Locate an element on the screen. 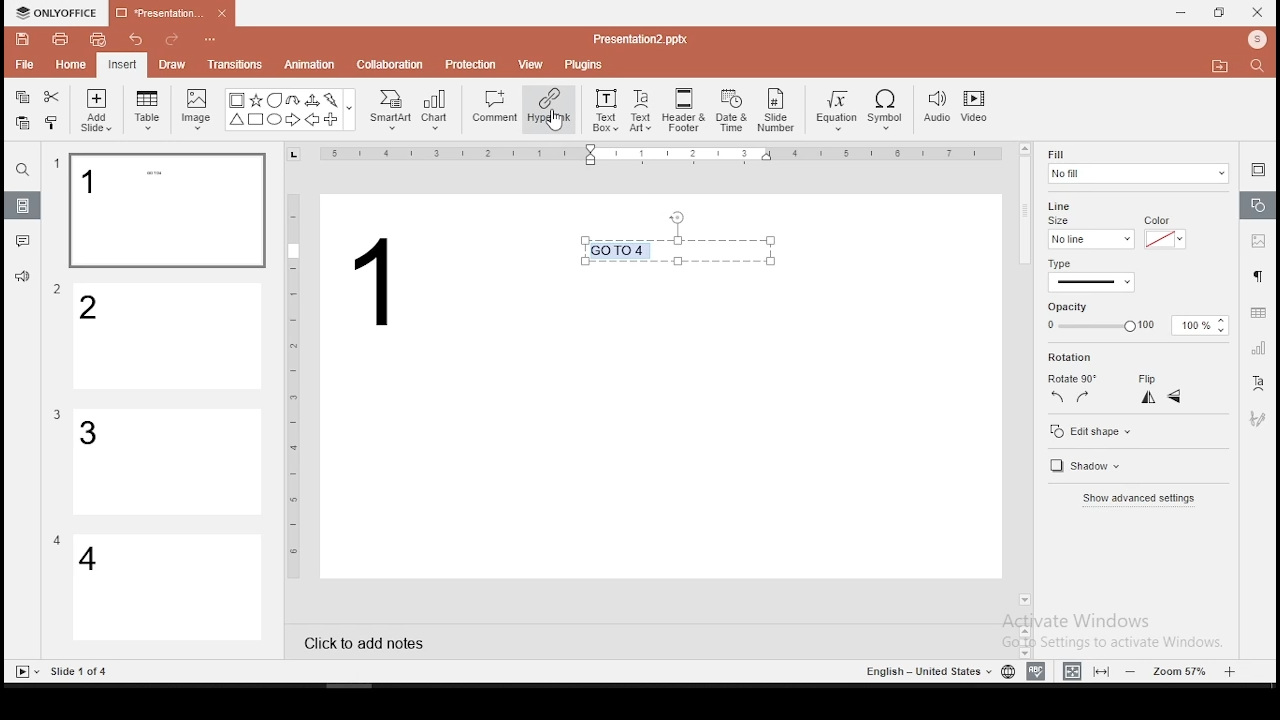   is located at coordinates (57, 164).